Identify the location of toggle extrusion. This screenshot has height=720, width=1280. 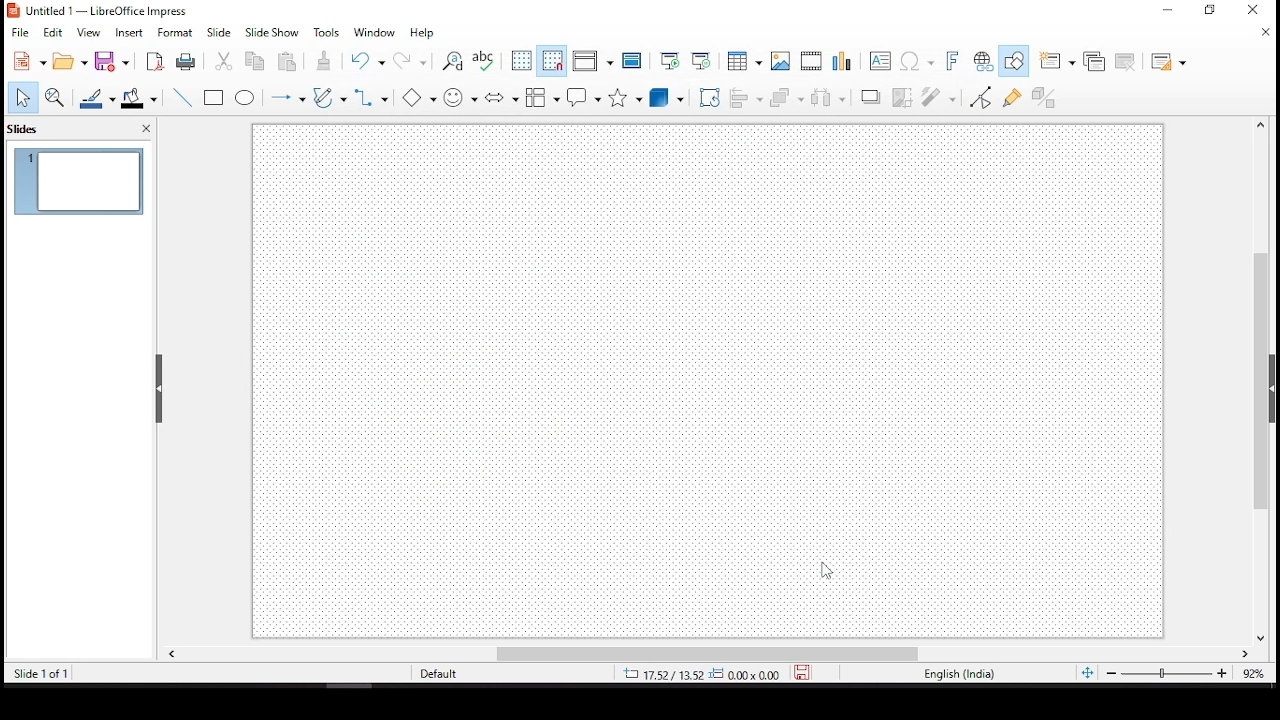
(1043, 97).